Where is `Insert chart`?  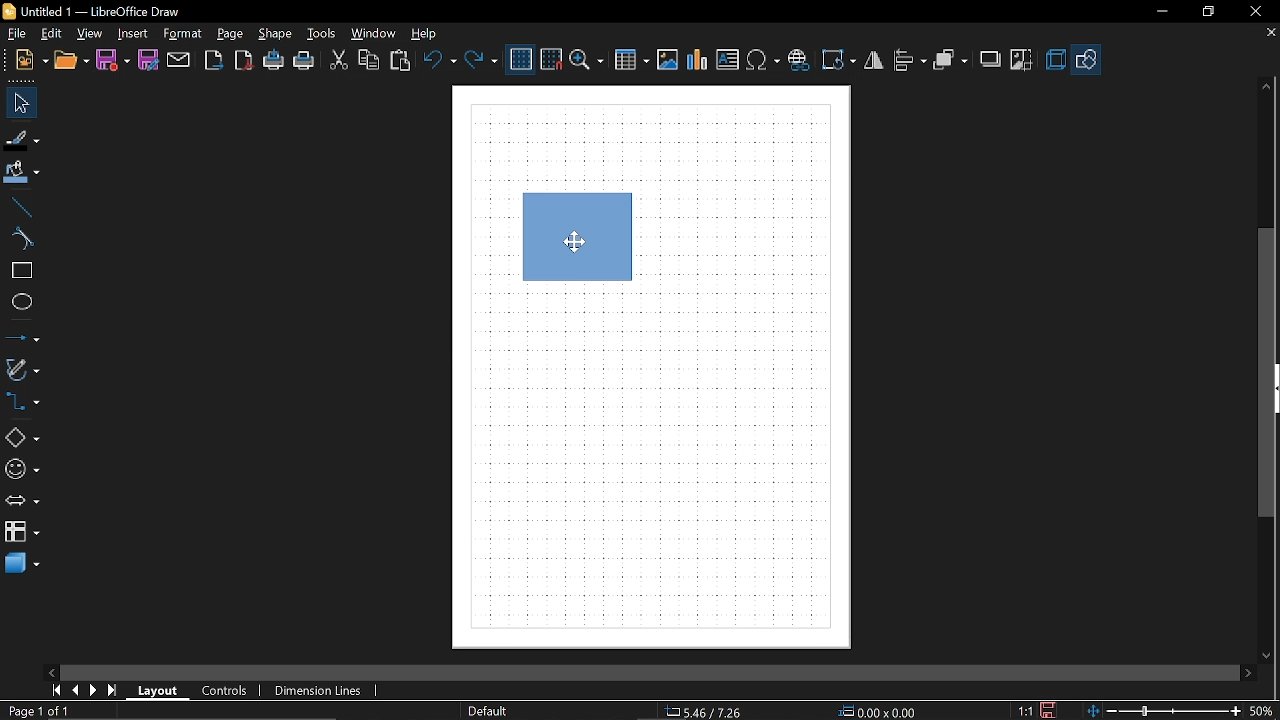 Insert chart is located at coordinates (698, 60).